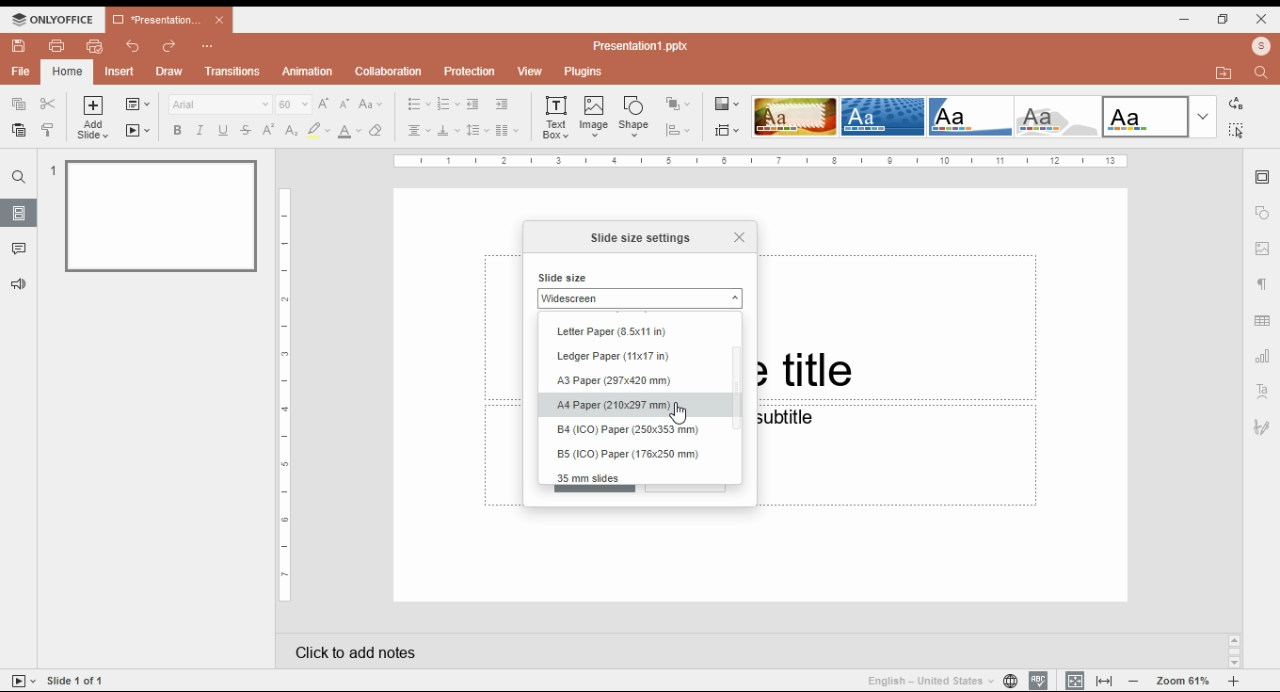 Image resolution: width=1280 pixels, height=692 pixels. What do you see at coordinates (1134, 680) in the screenshot?
I see `zoom out` at bounding box center [1134, 680].